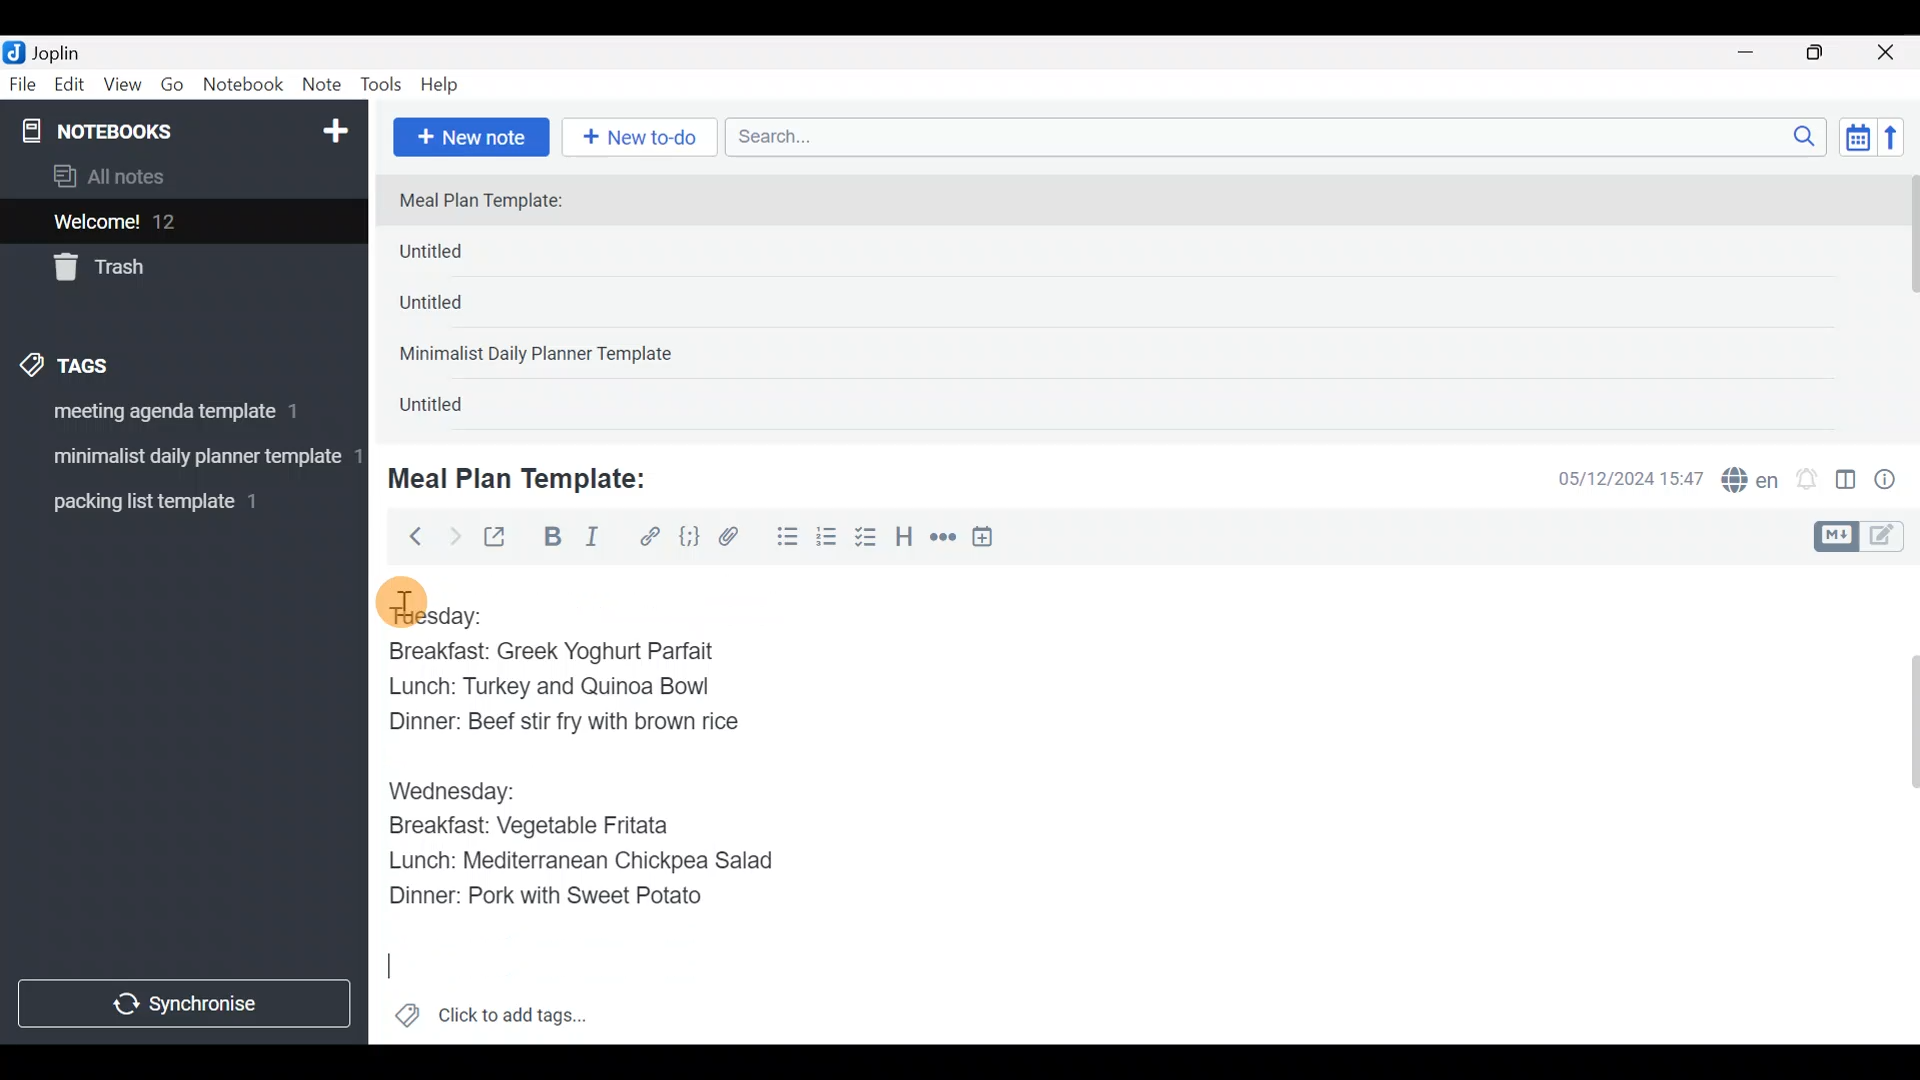 Image resolution: width=1920 pixels, height=1080 pixels. I want to click on Bulleted list, so click(783, 538).